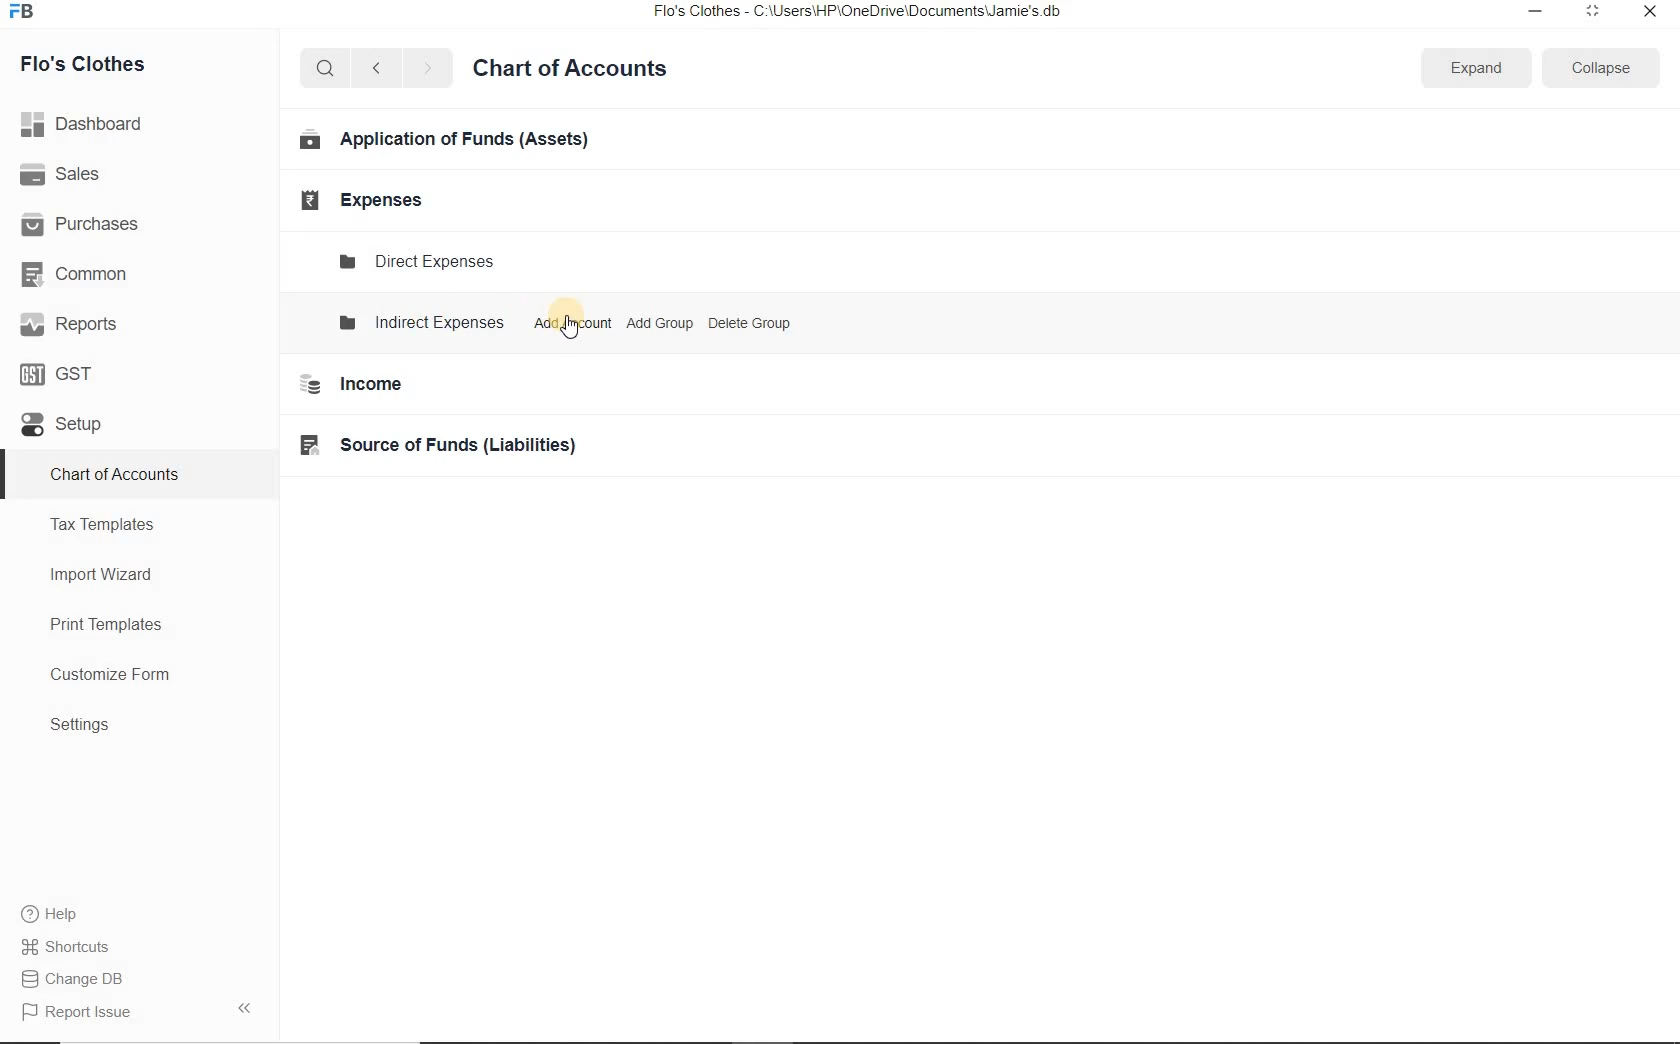 The image size is (1680, 1044). I want to click on Dashboard, so click(86, 122).